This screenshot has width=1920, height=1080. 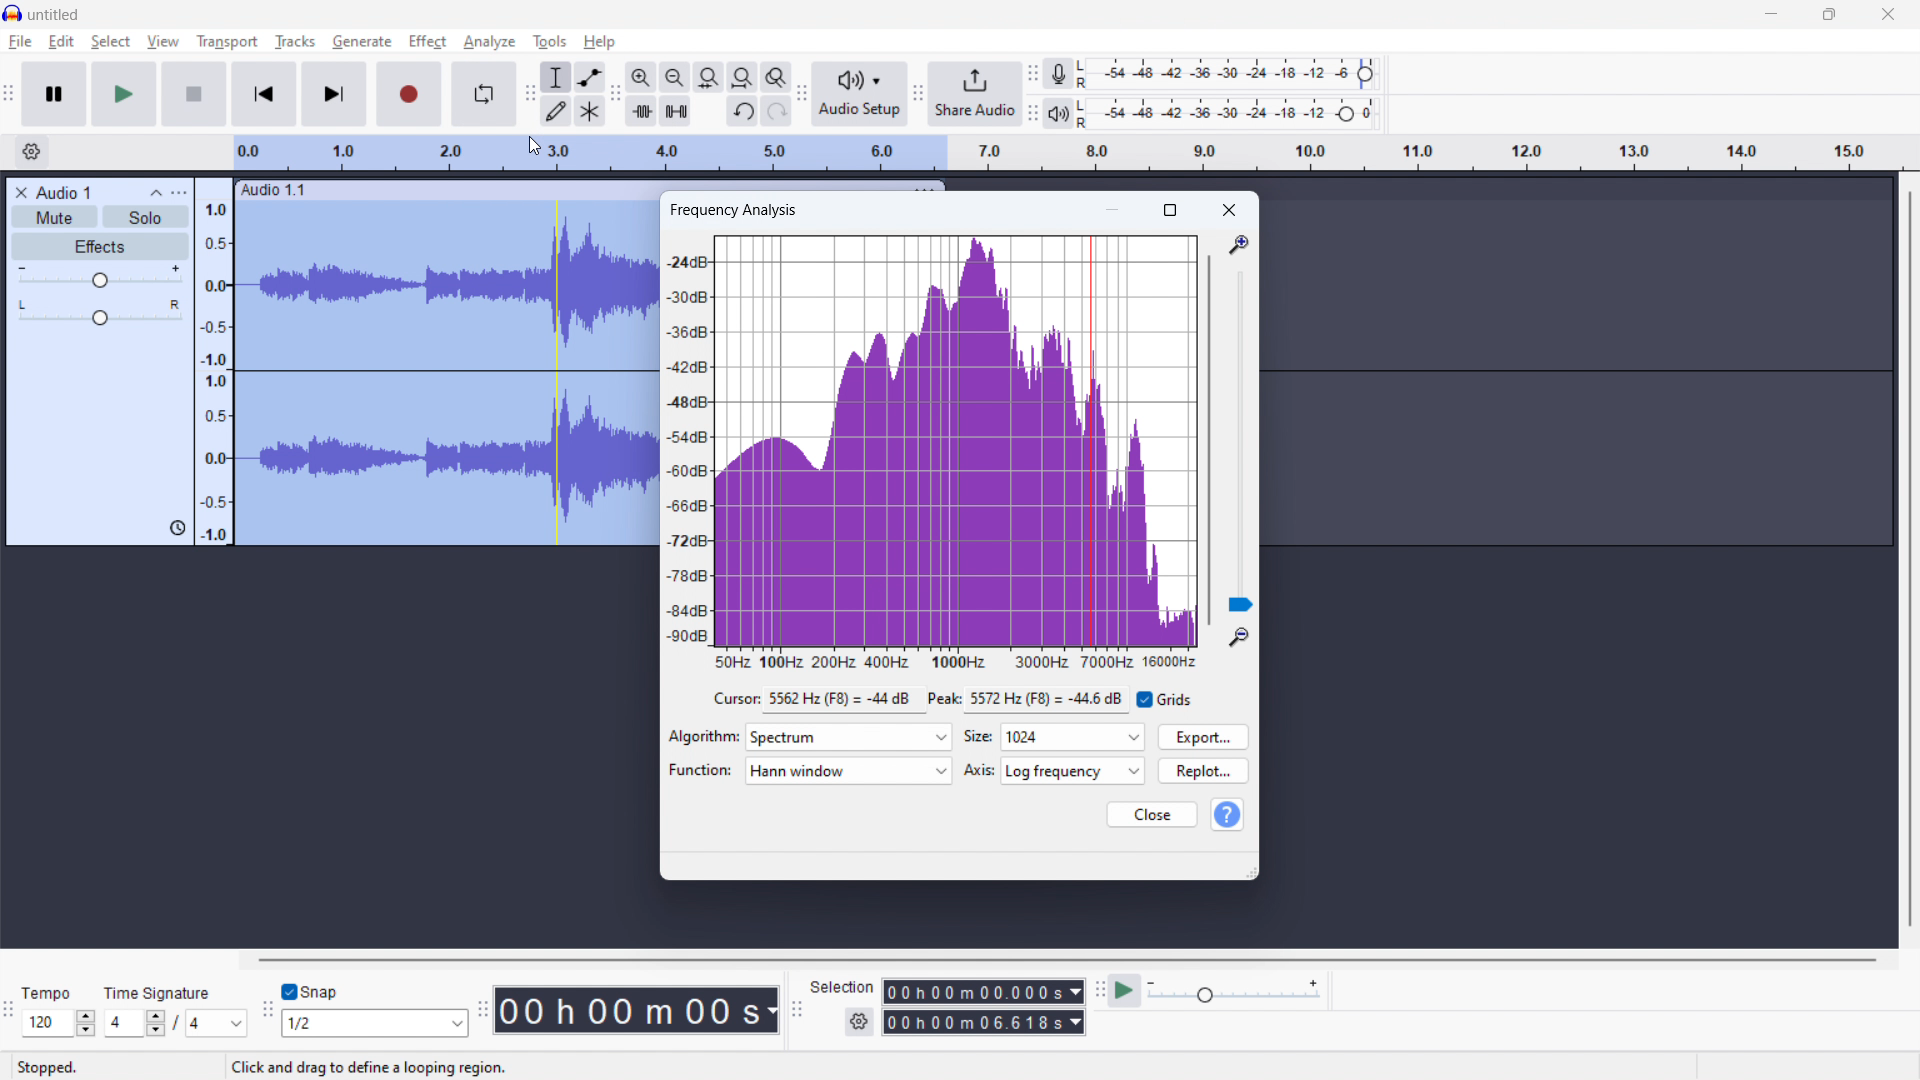 What do you see at coordinates (50, 993) in the screenshot?
I see `Tempo` at bounding box center [50, 993].